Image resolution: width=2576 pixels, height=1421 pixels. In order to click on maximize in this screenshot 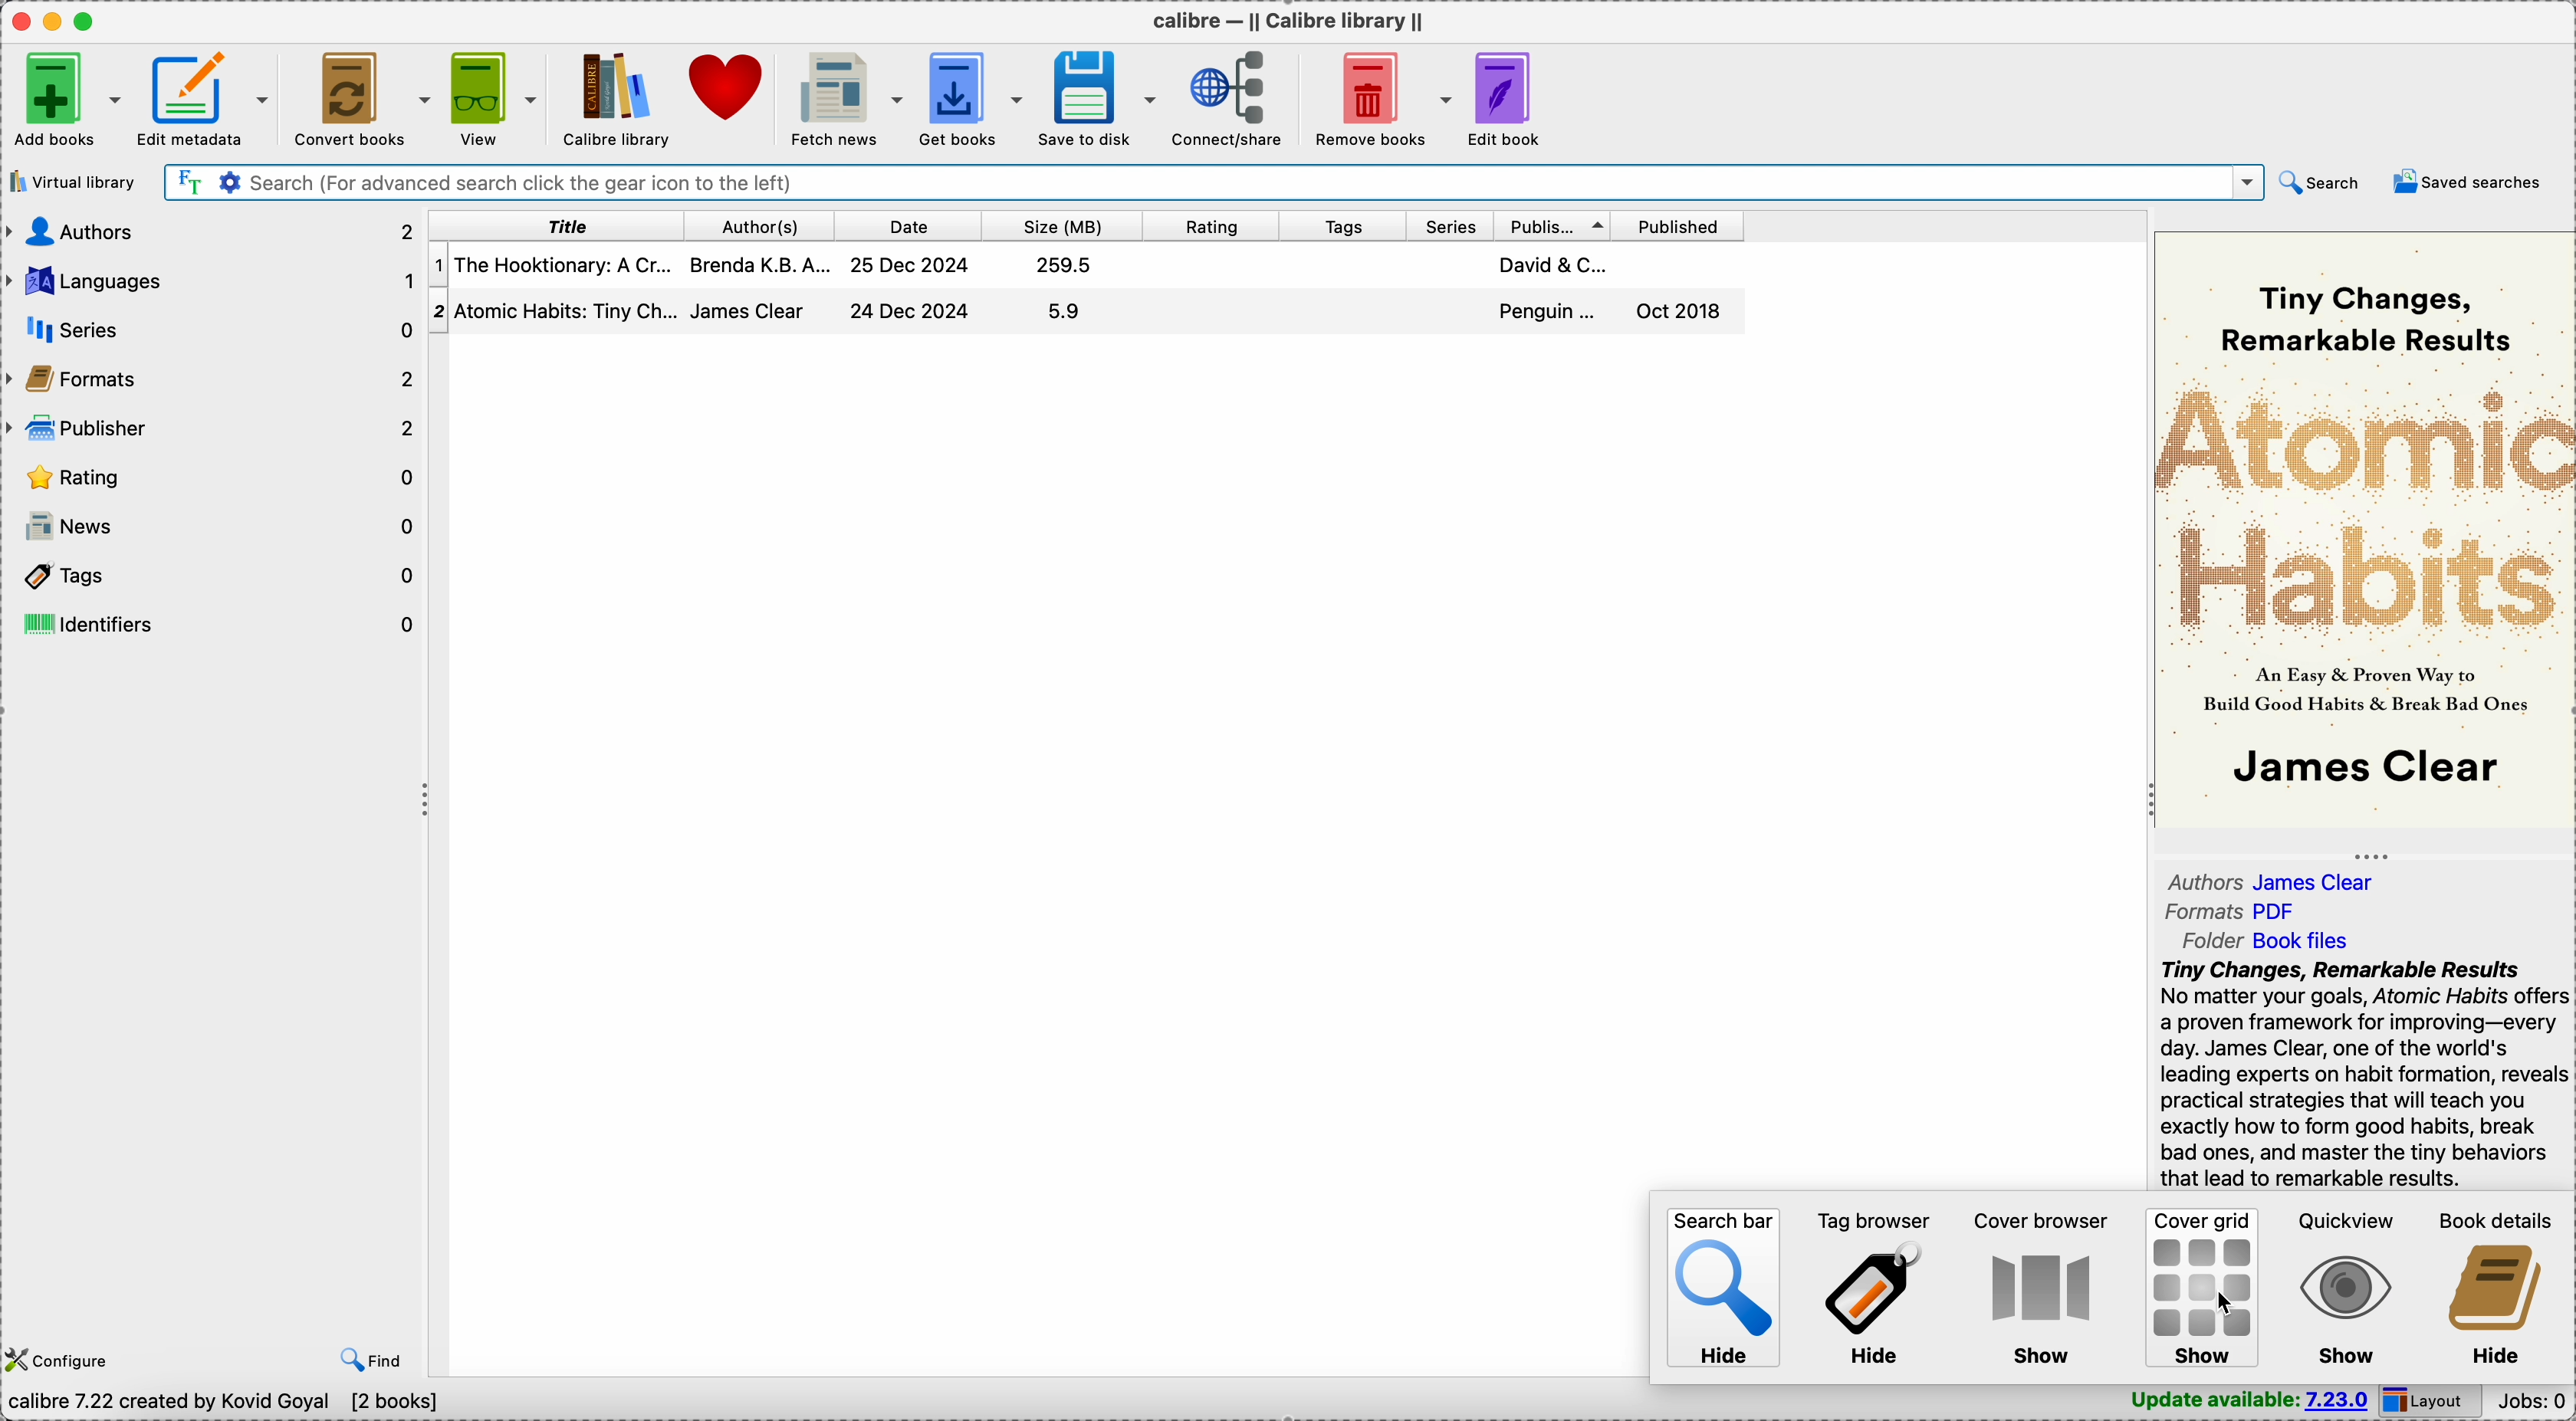, I will do `click(89, 22)`.